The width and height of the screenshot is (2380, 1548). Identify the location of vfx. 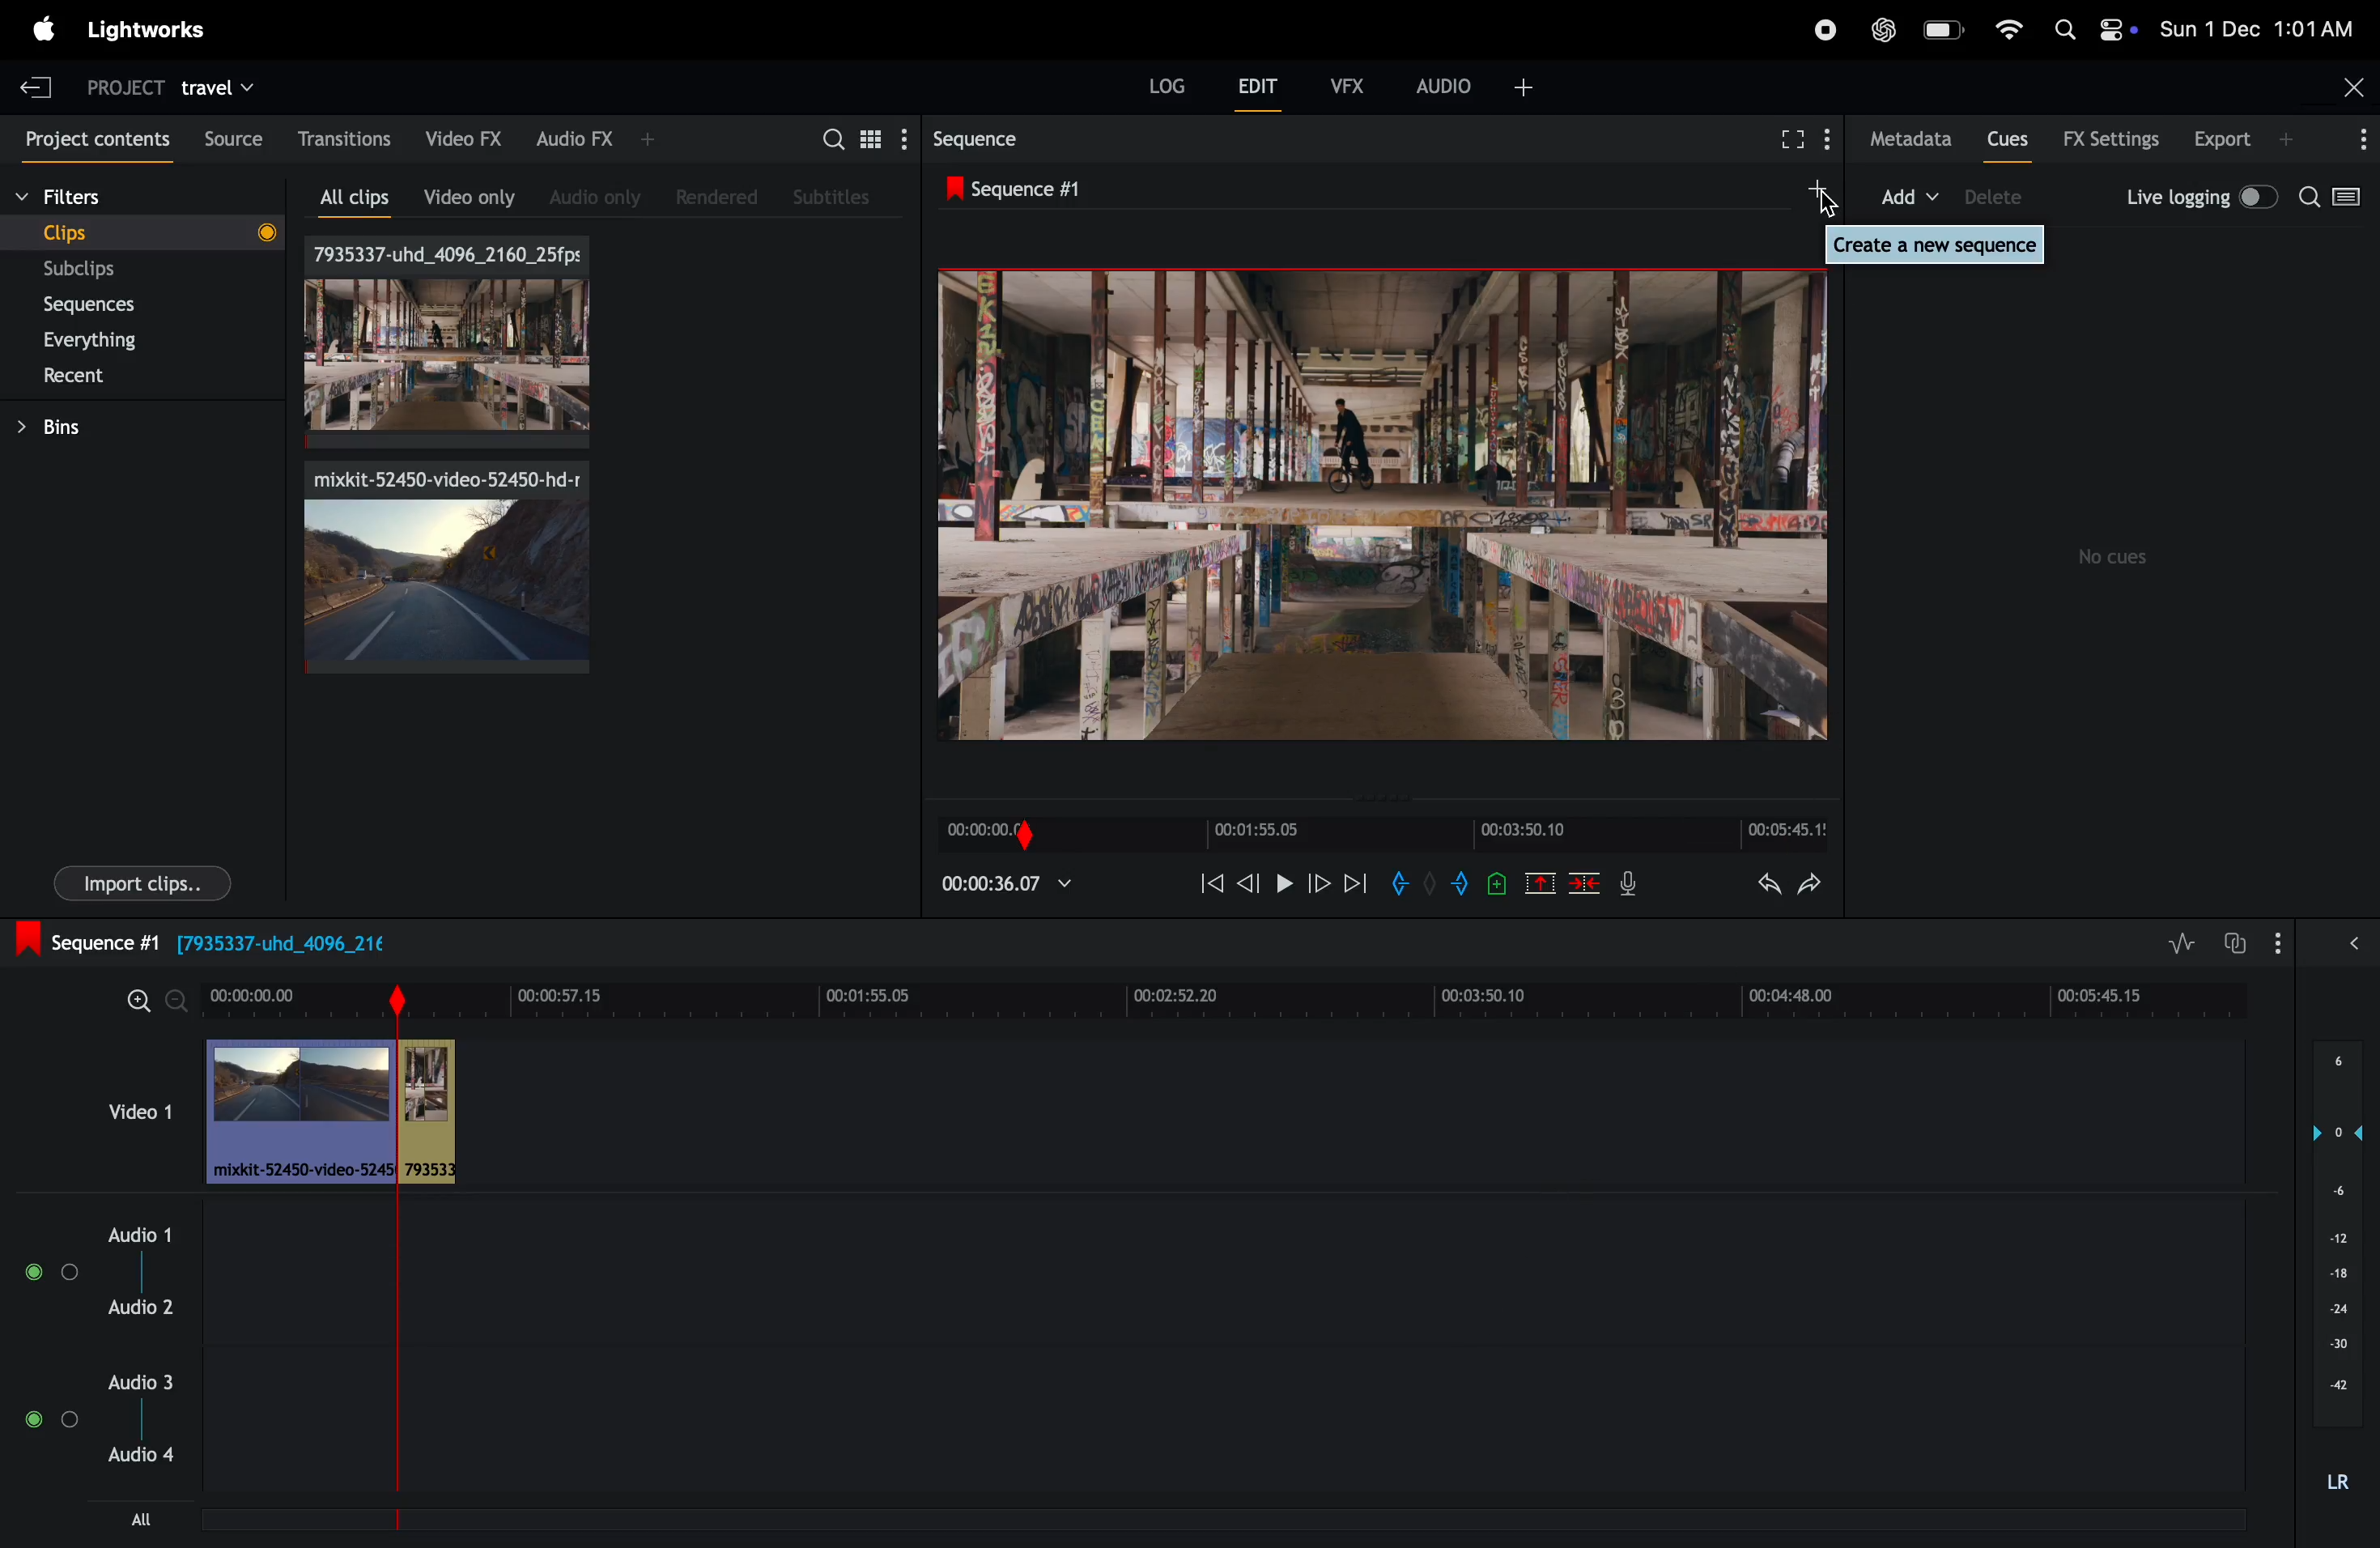
(1341, 83).